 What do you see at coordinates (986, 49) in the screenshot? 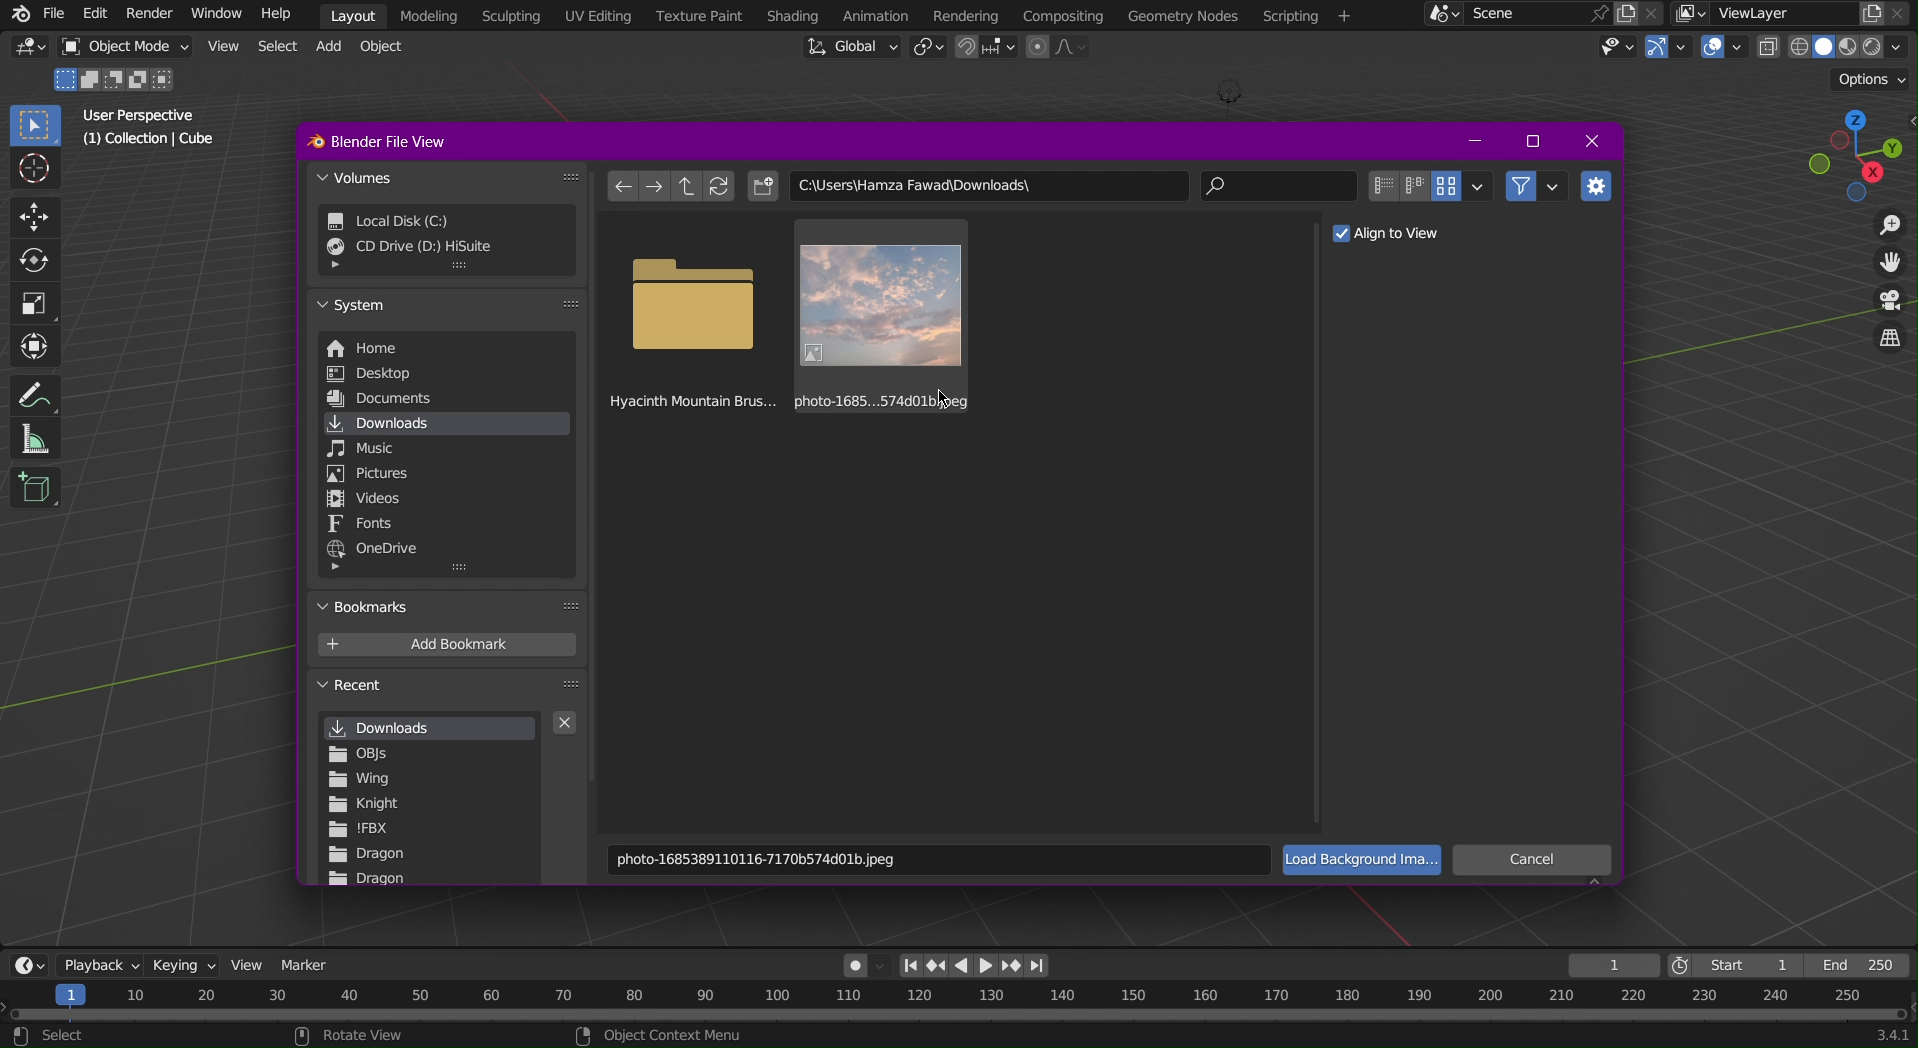
I see `Snapping` at bounding box center [986, 49].